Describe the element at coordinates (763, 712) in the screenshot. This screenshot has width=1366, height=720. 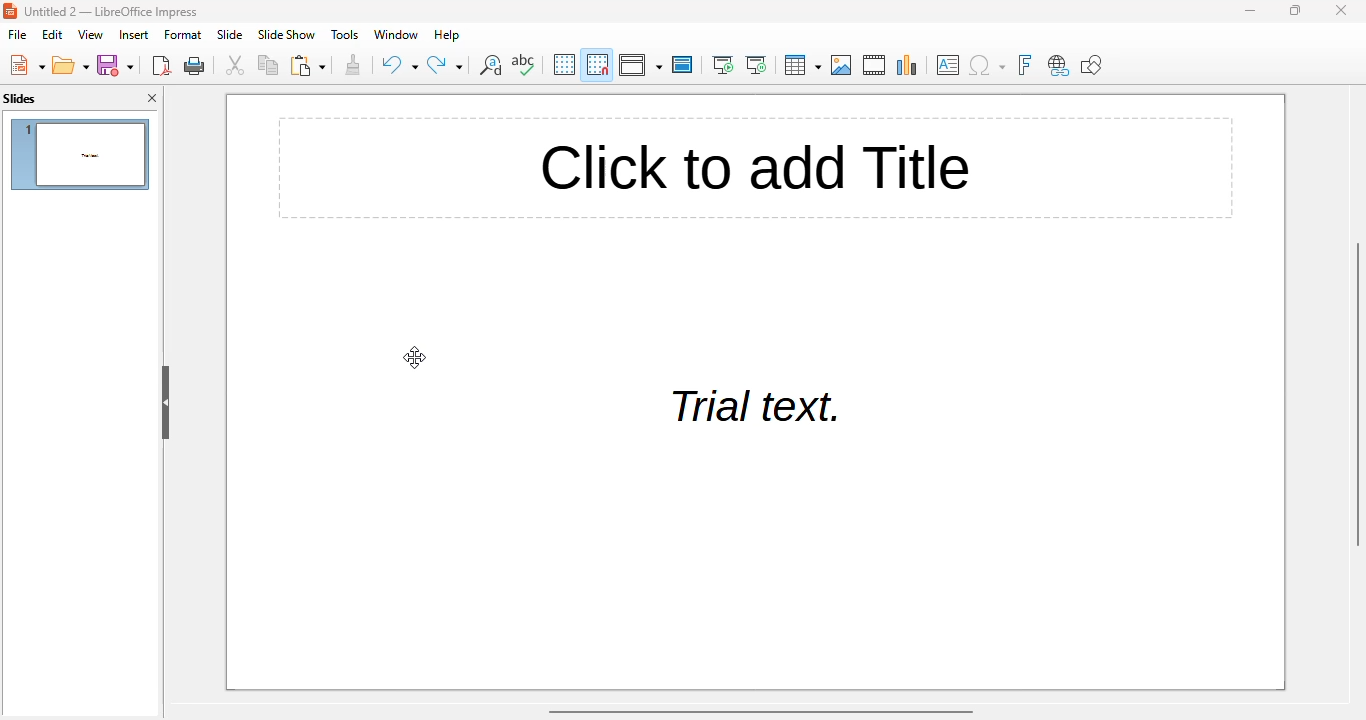
I see `horizontal scroll bar` at that location.